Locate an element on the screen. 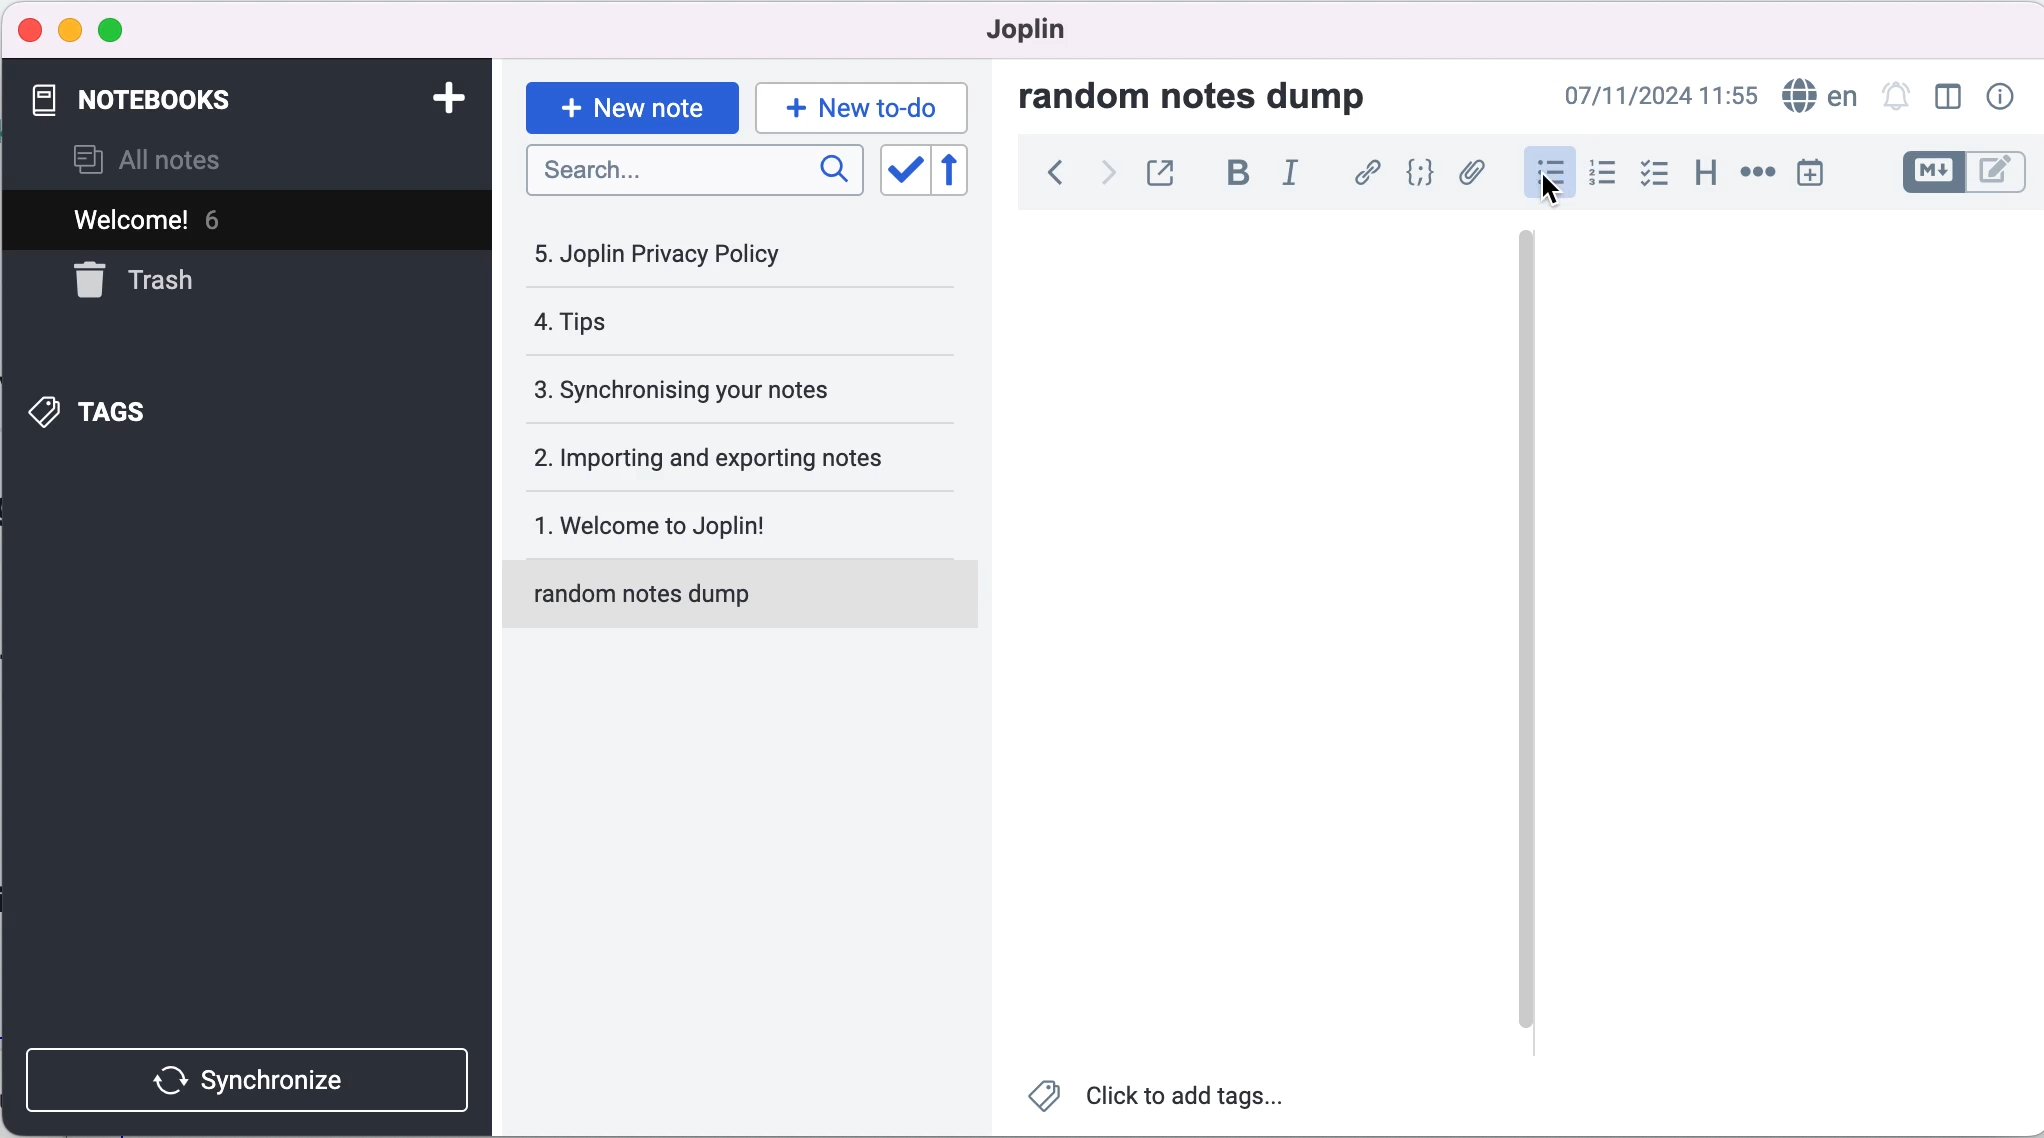 This screenshot has height=1138, width=2044. joplin is located at coordinates (1035, 35).